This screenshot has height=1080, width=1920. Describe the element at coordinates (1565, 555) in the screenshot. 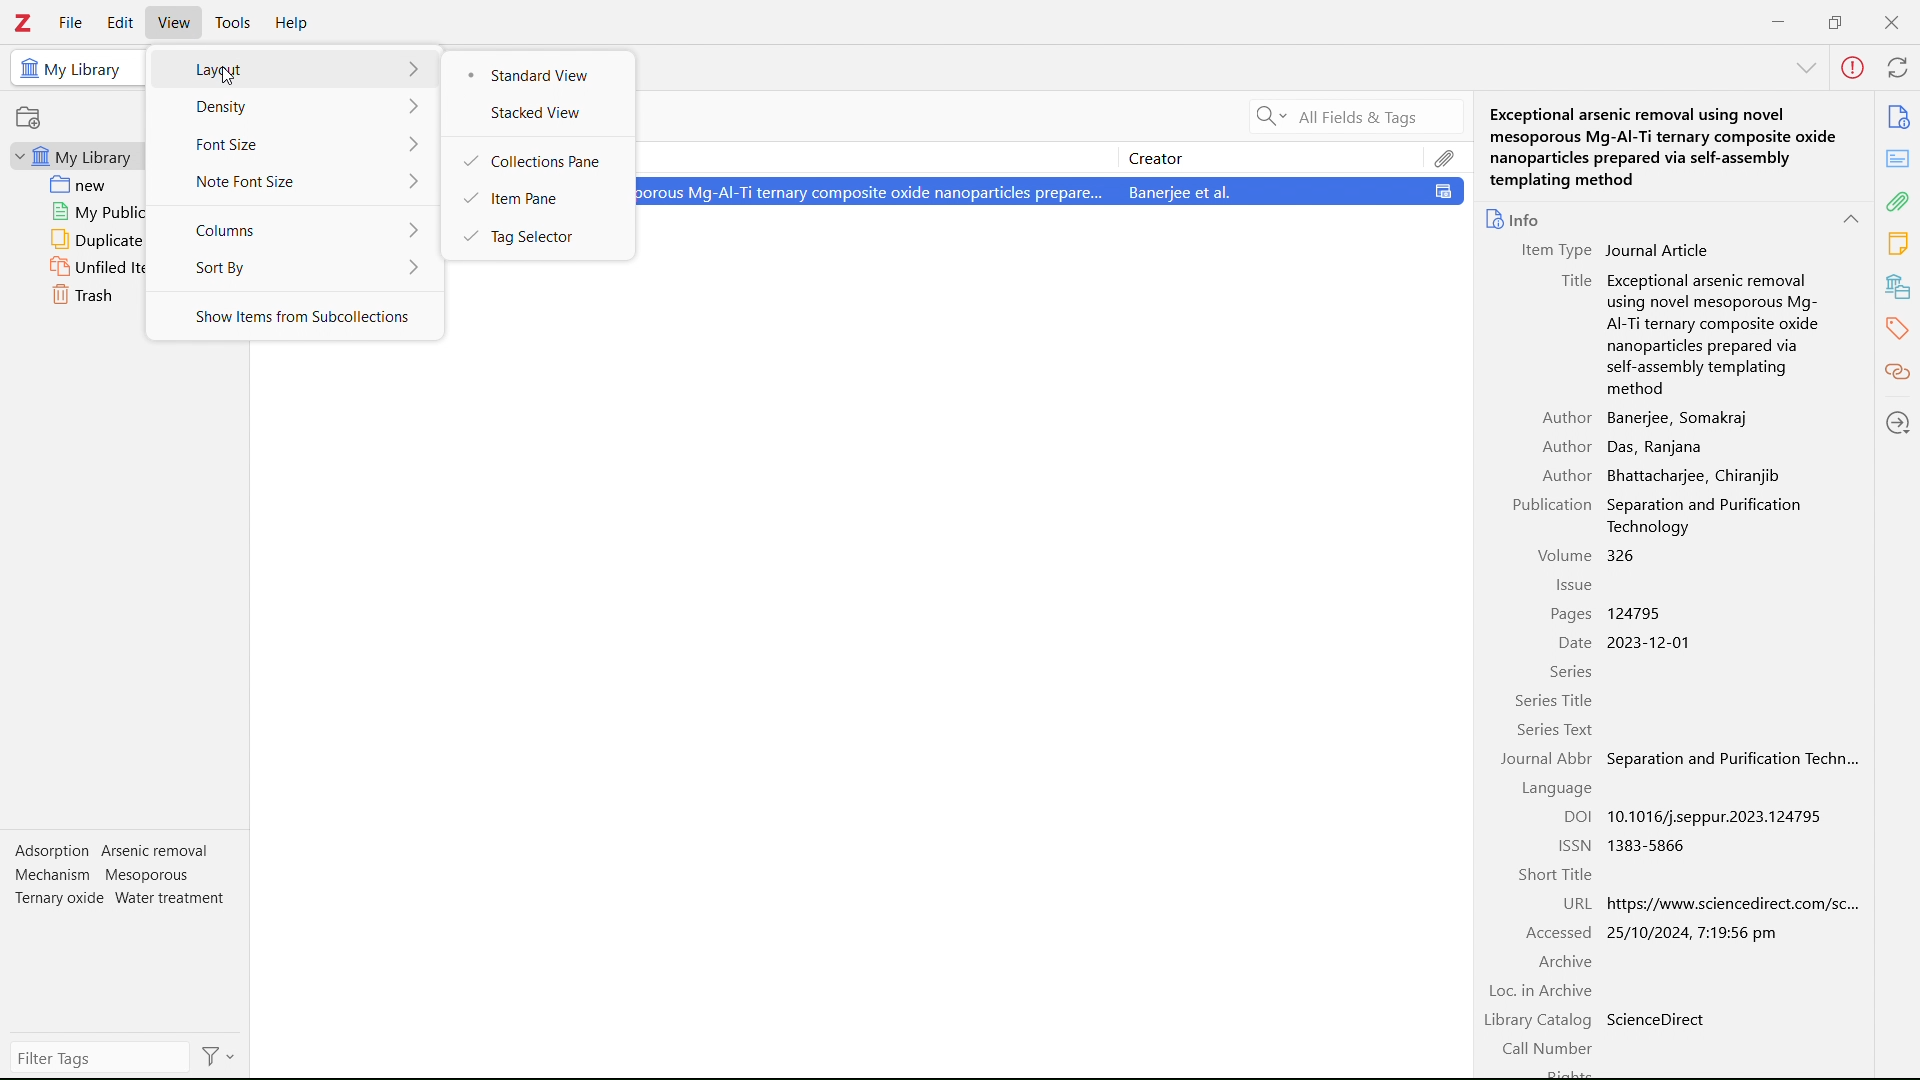

I see `Volume` at that location.